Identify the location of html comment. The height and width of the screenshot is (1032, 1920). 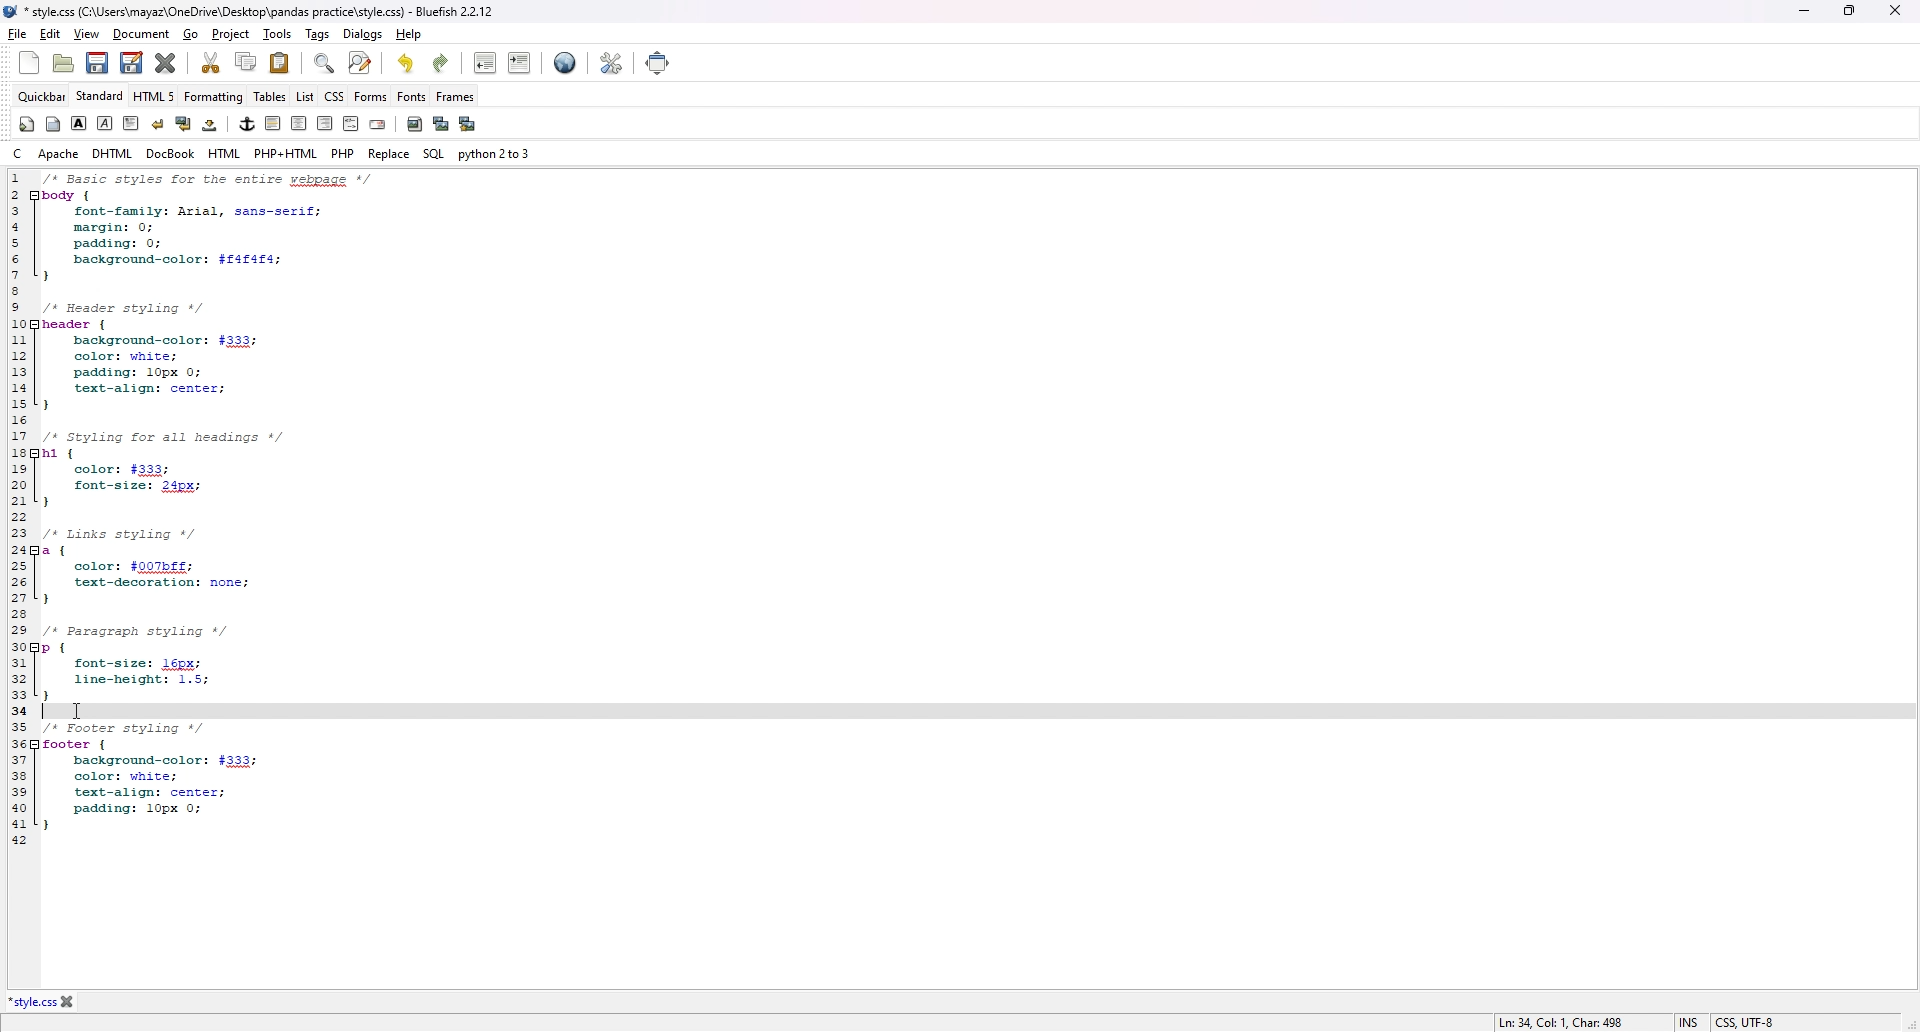
(351, 124).